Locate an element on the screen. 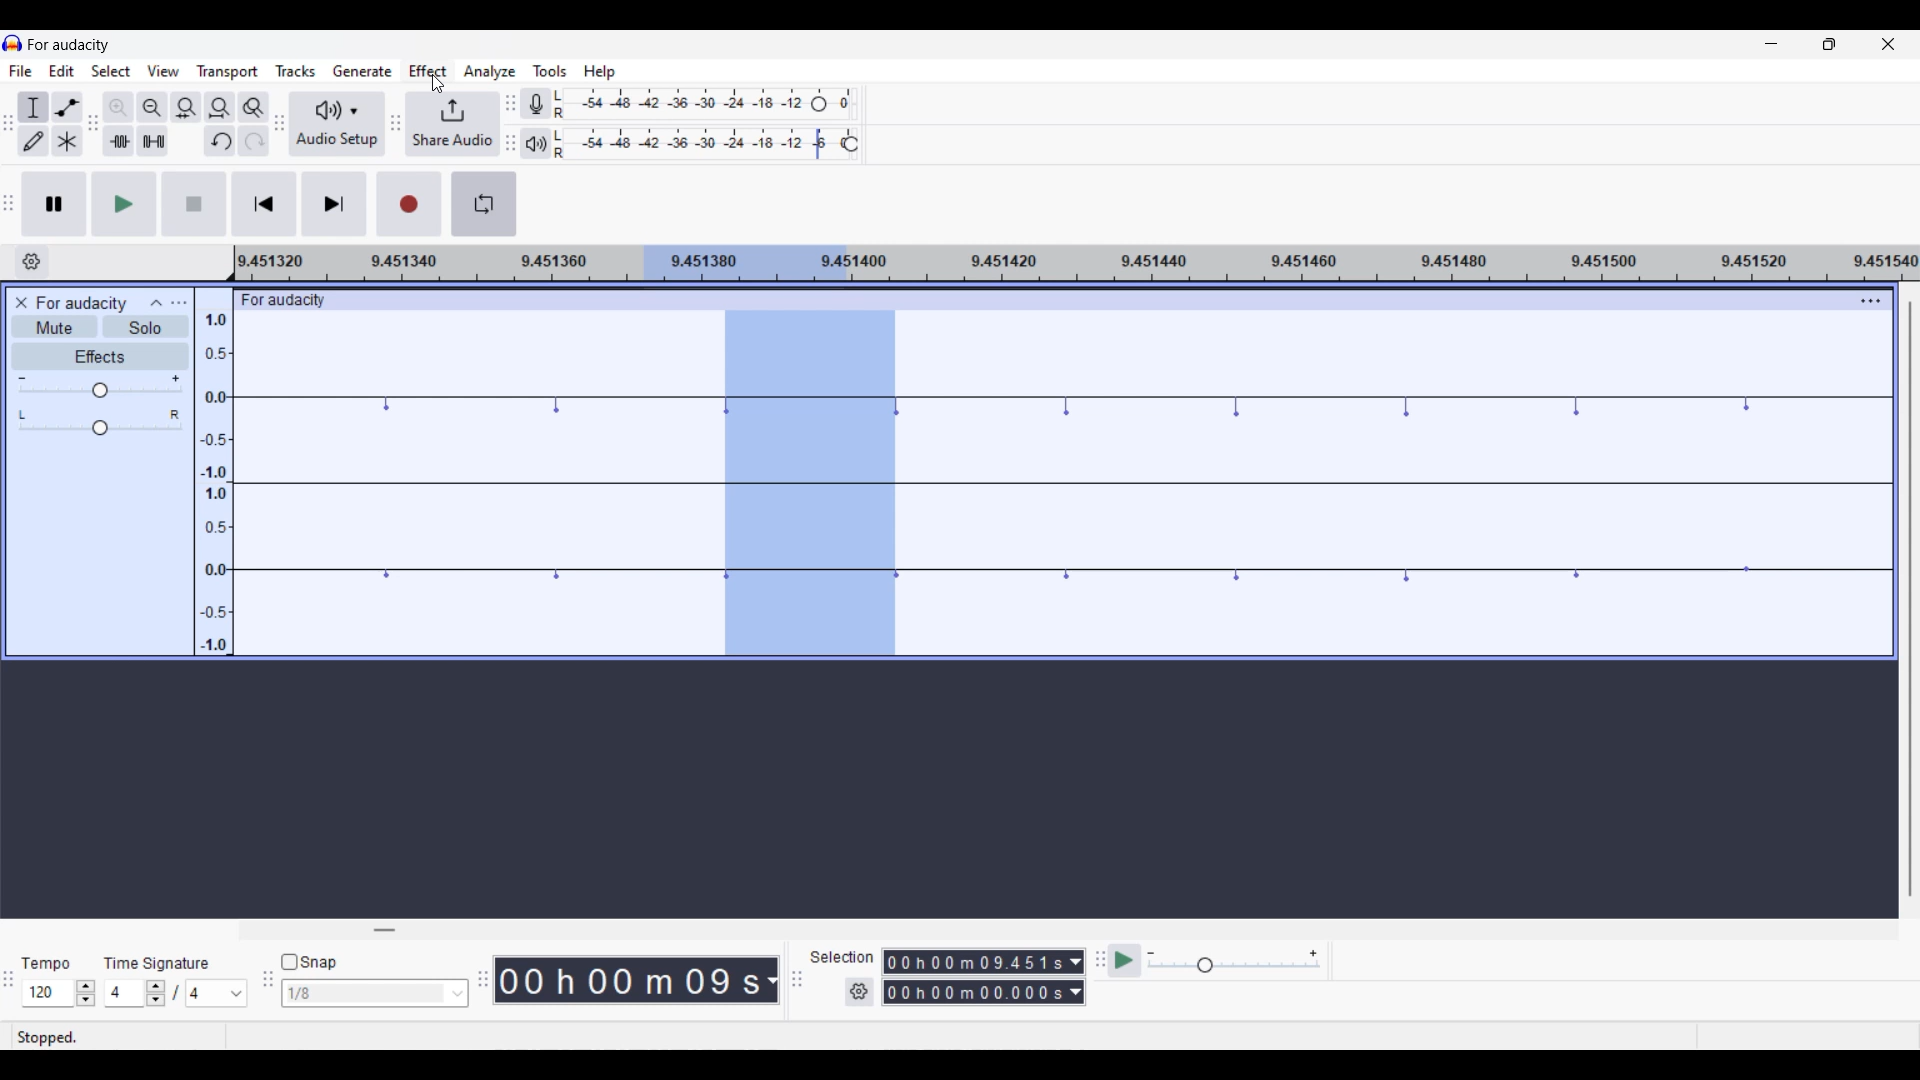  Selection duration is located at coordinates (973, 978).